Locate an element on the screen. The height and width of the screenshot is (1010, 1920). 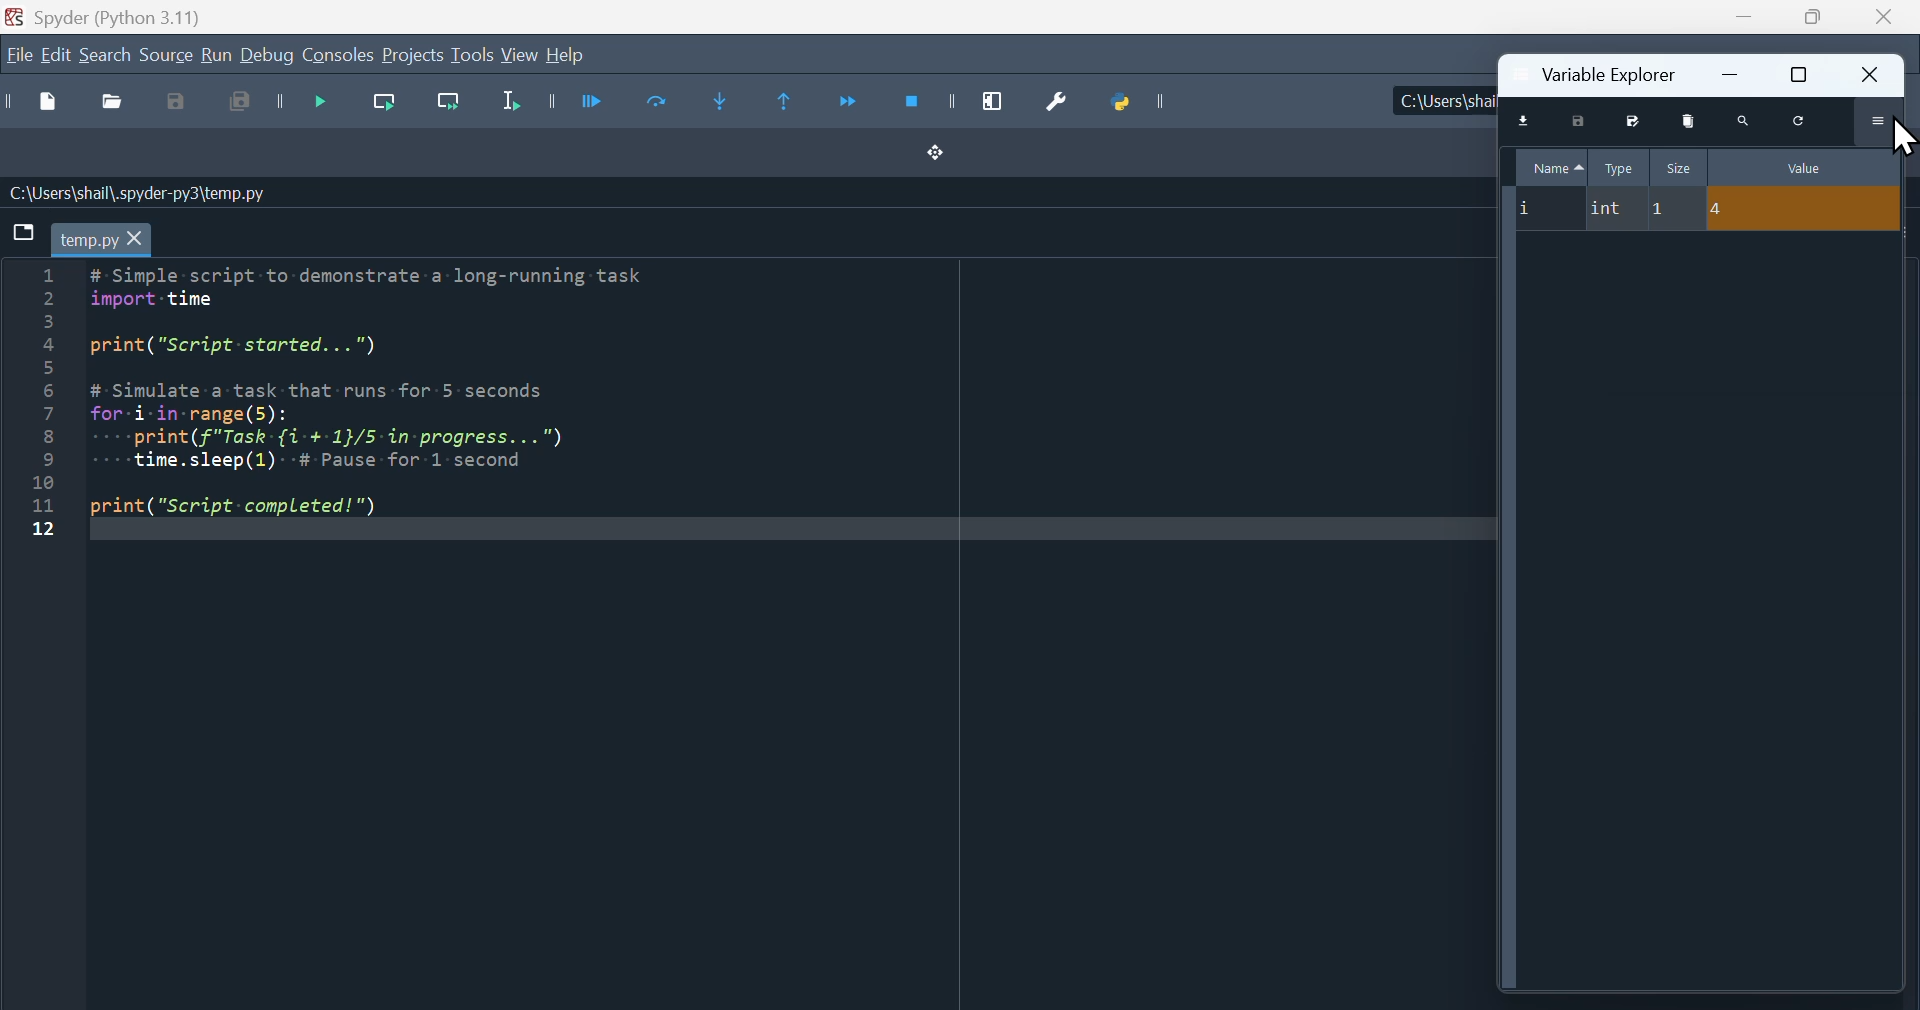
save data is located at coordinates (1578, 121).